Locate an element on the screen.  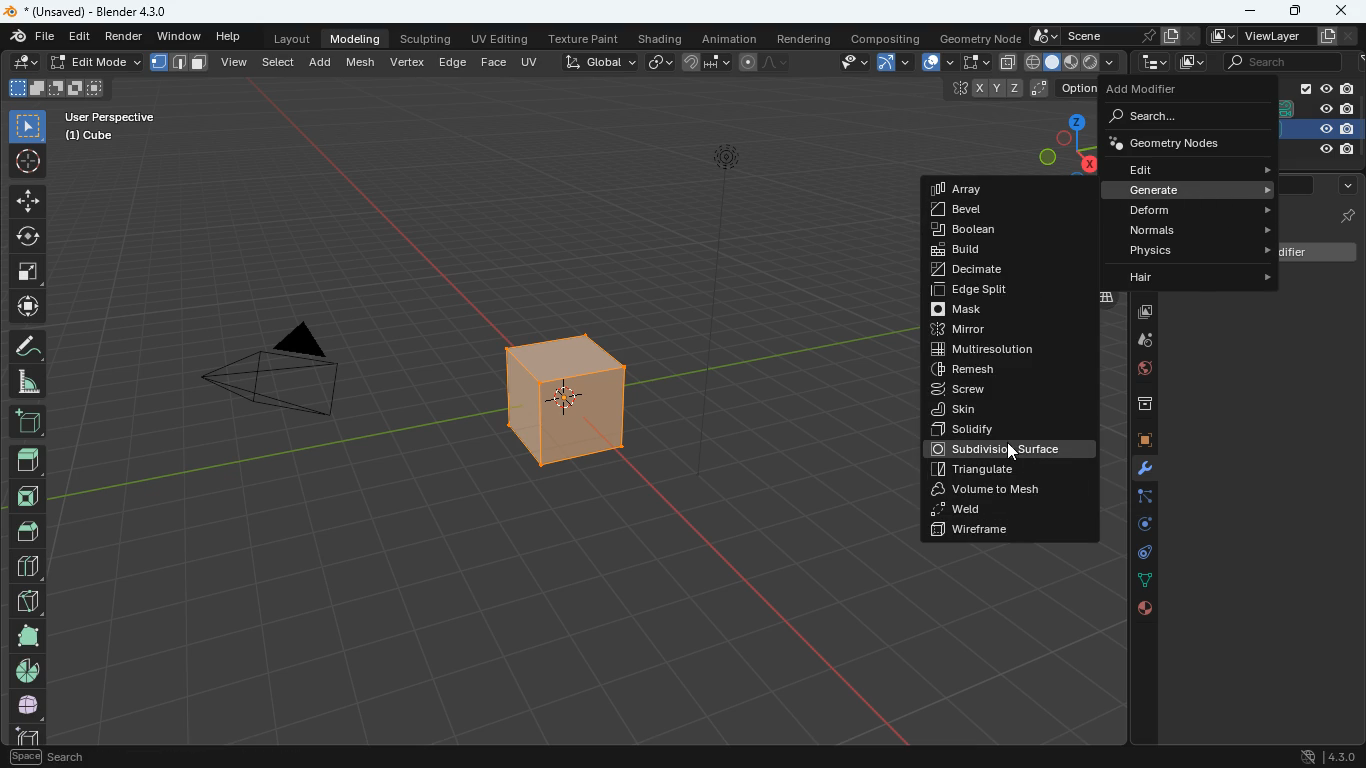
view is located at coordinates (848, 63).